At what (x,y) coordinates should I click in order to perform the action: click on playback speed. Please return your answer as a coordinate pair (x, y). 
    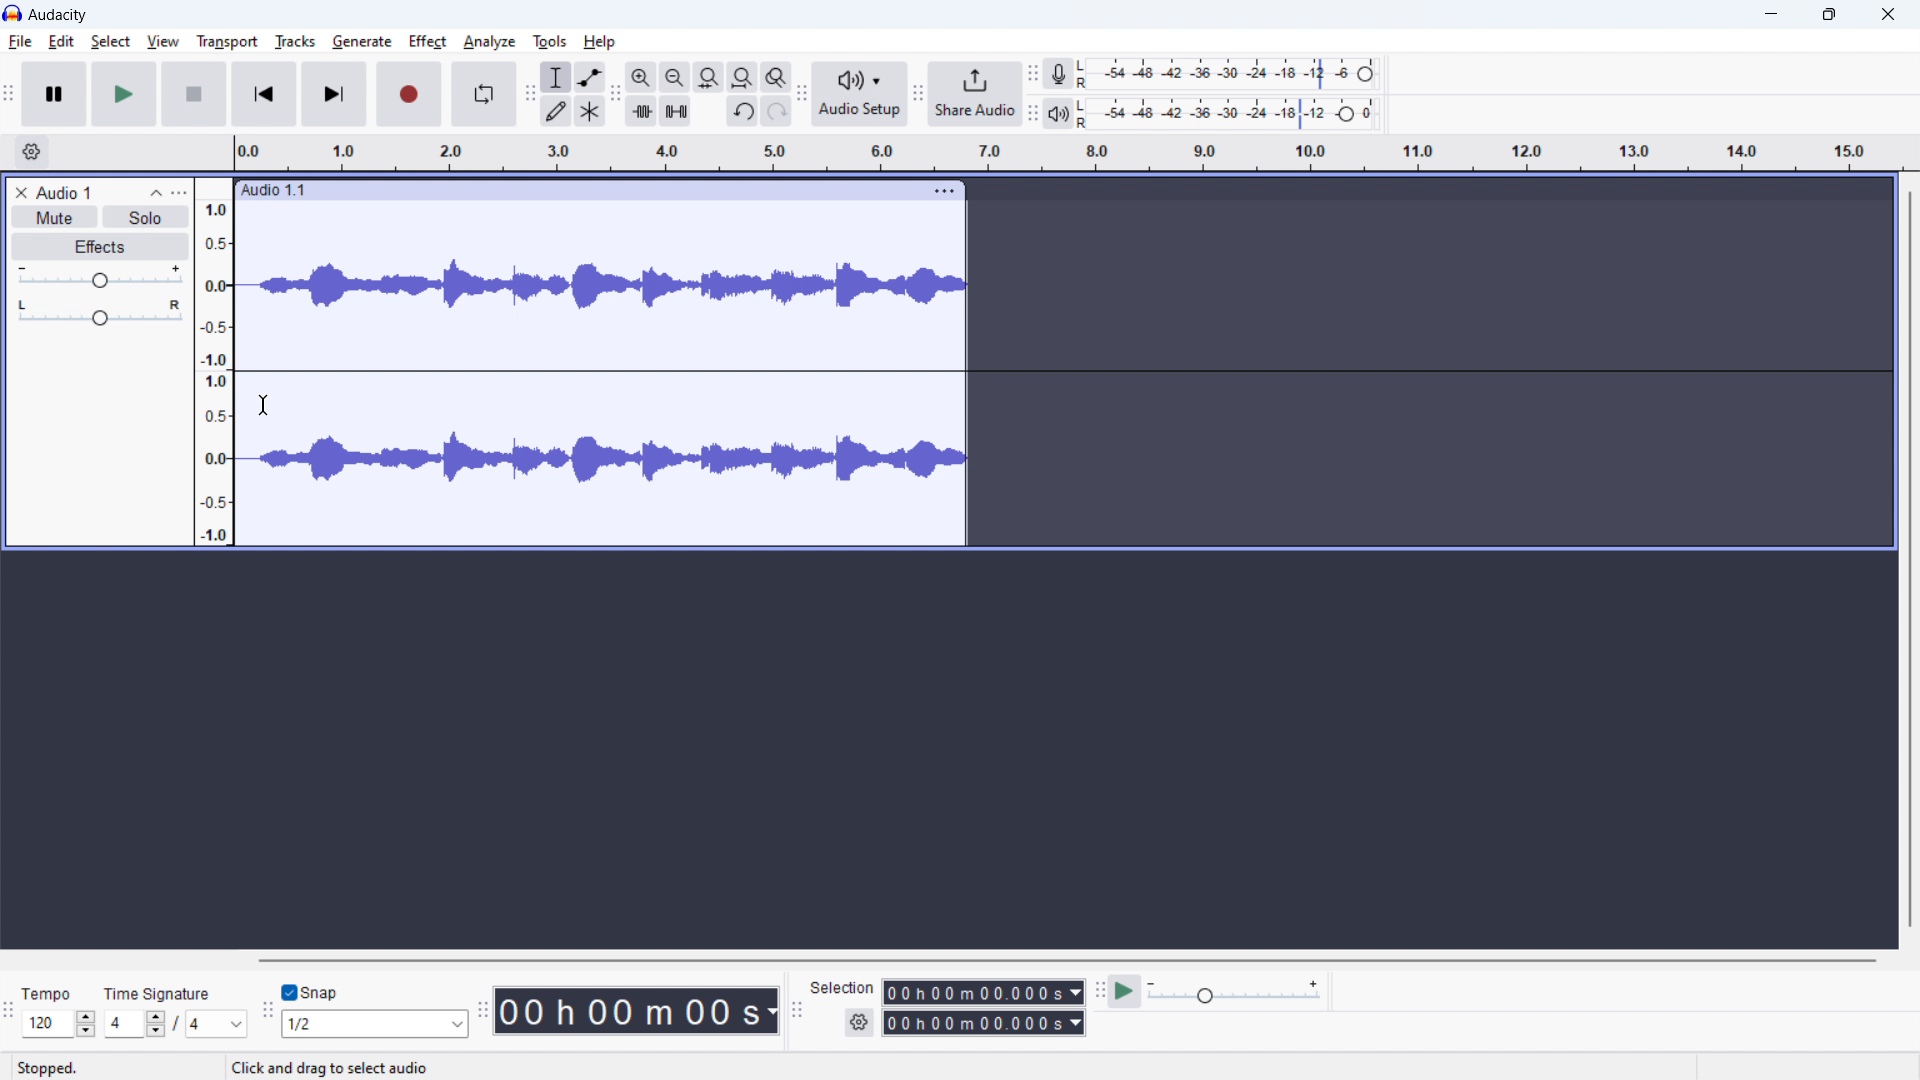
    Looking at the image, I should click on (1235, 992).